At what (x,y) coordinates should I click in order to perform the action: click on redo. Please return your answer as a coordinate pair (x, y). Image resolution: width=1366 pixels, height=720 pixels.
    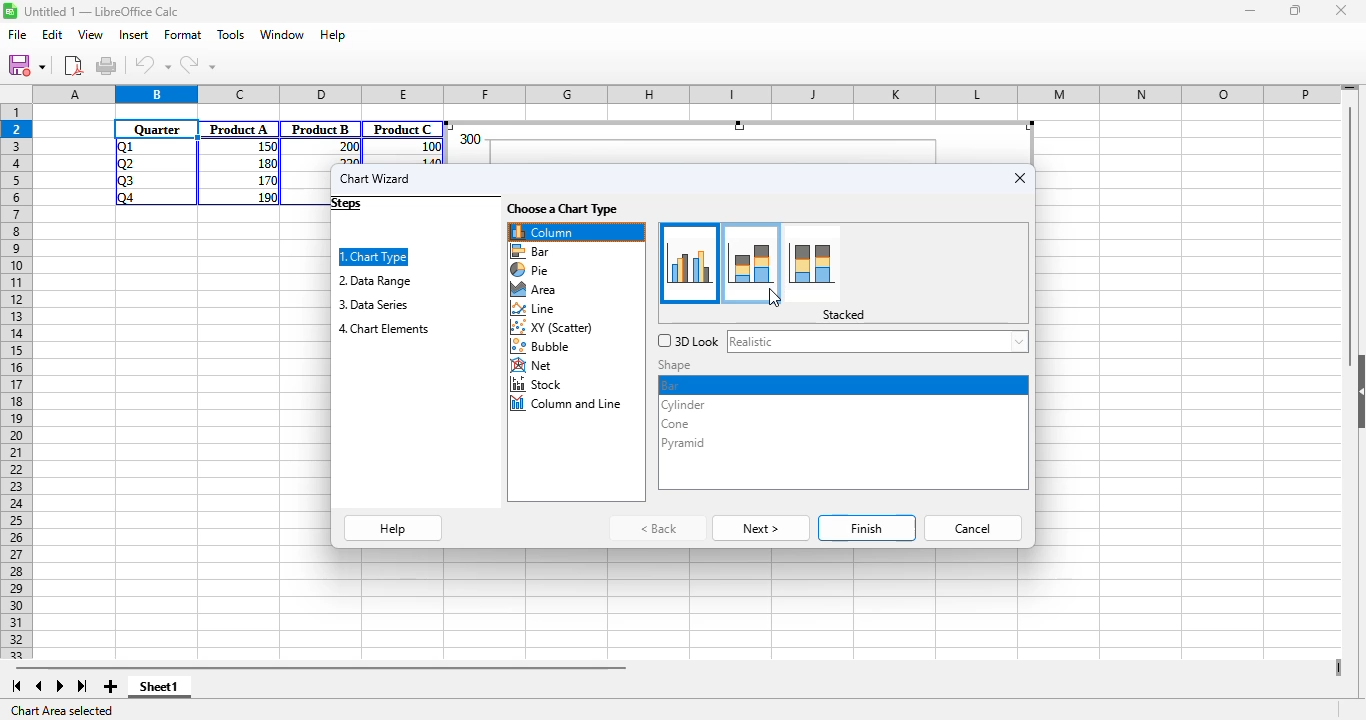
    Looking at the image, I should click on (197, 65).